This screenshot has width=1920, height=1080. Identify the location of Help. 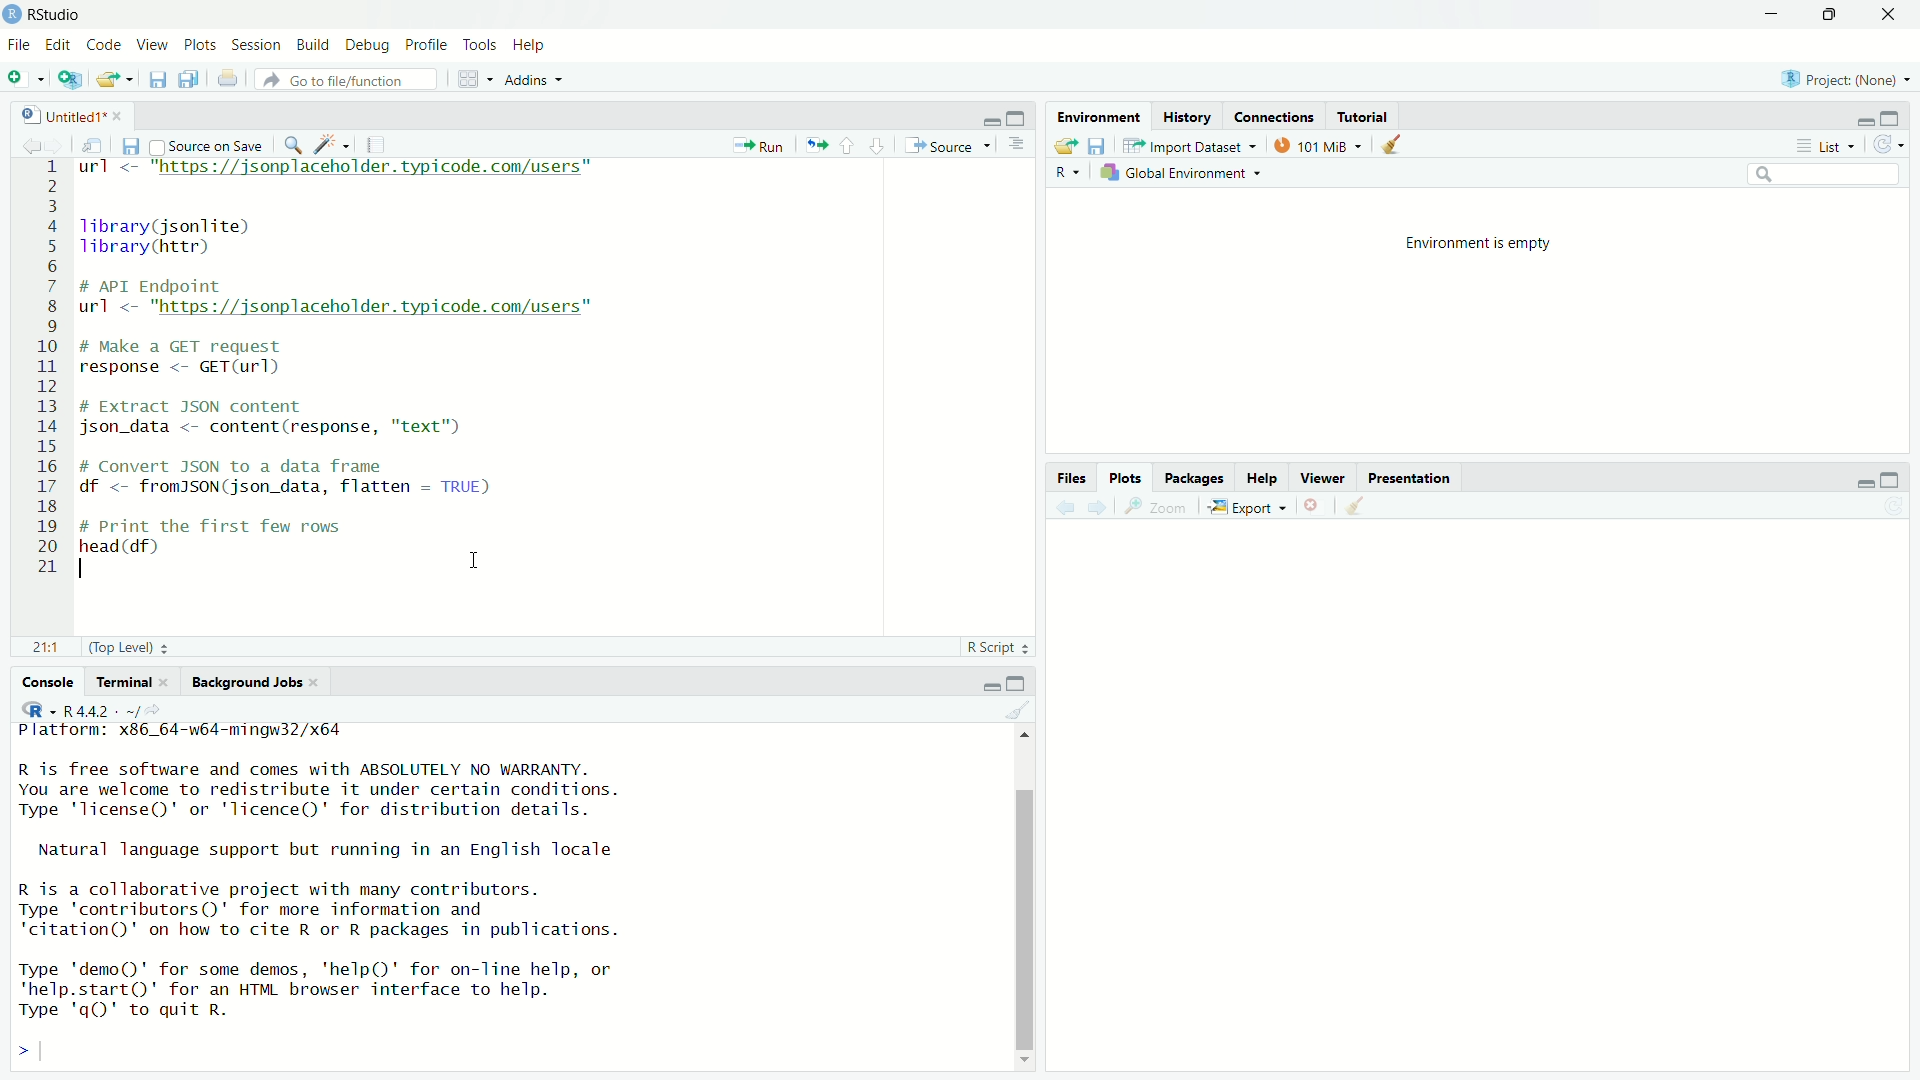
(530, 46).